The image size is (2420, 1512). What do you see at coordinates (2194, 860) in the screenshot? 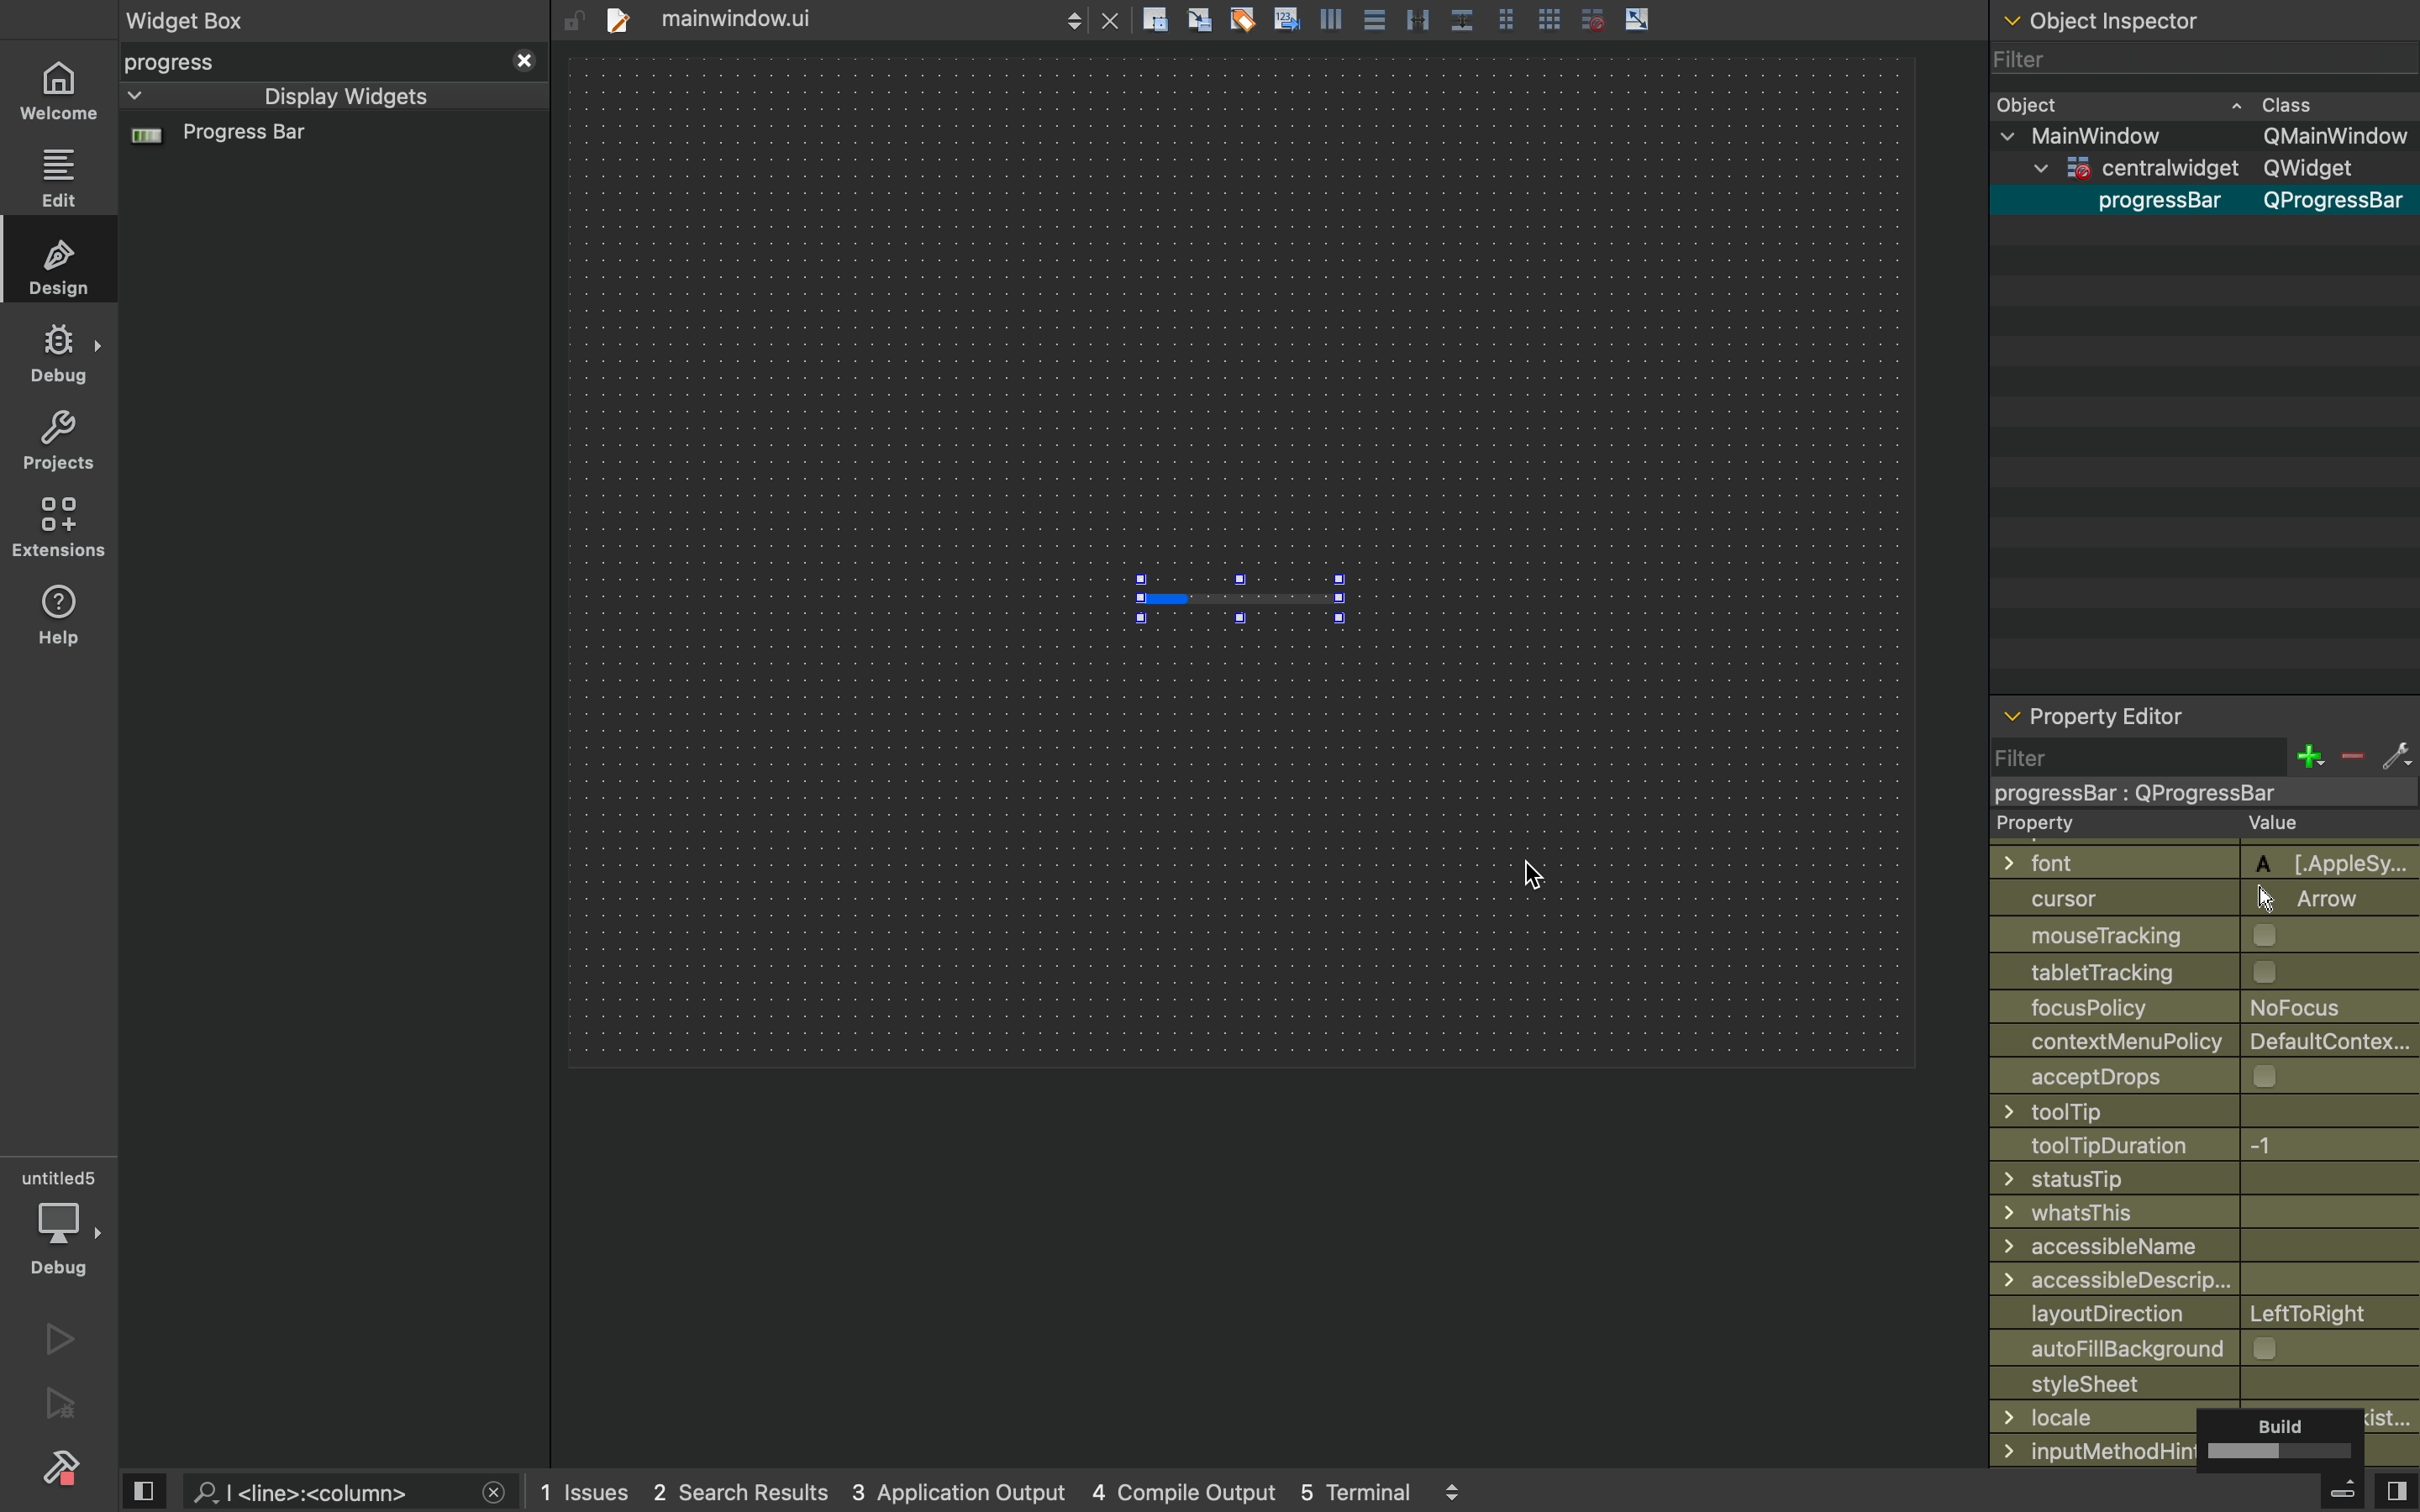
I see `font` at bounding box center [2194, 860].